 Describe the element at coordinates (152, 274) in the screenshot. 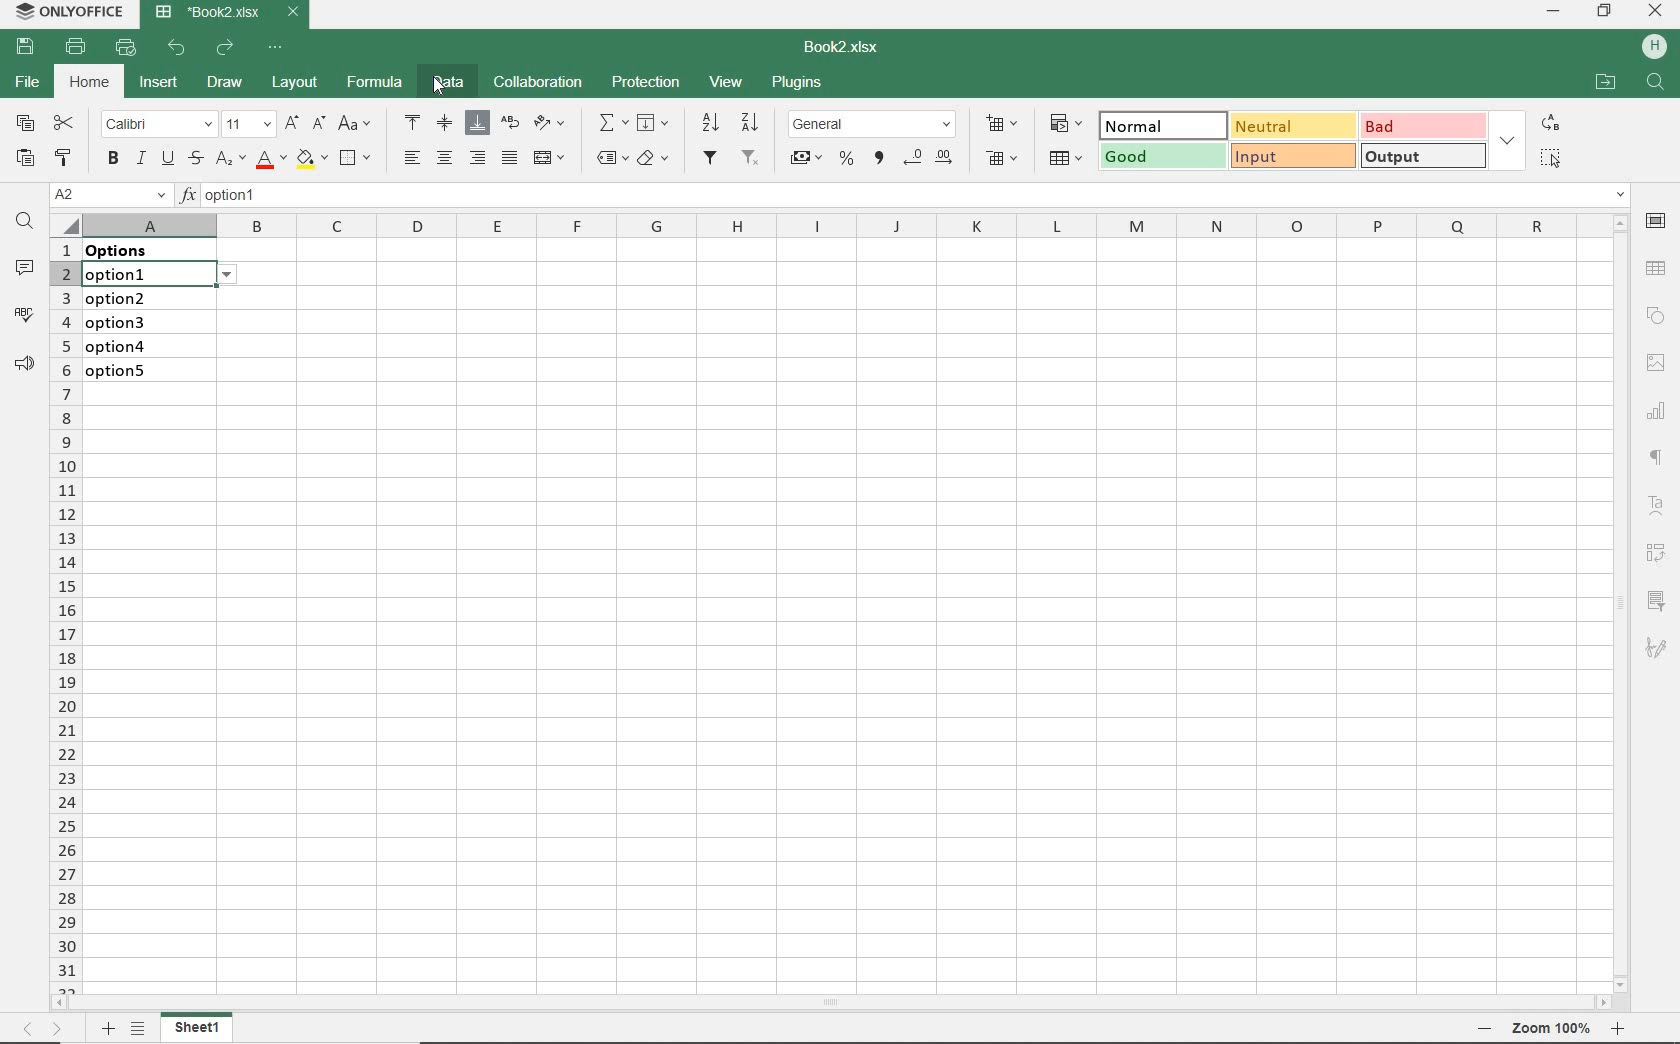

I see `selected cell` at that location.